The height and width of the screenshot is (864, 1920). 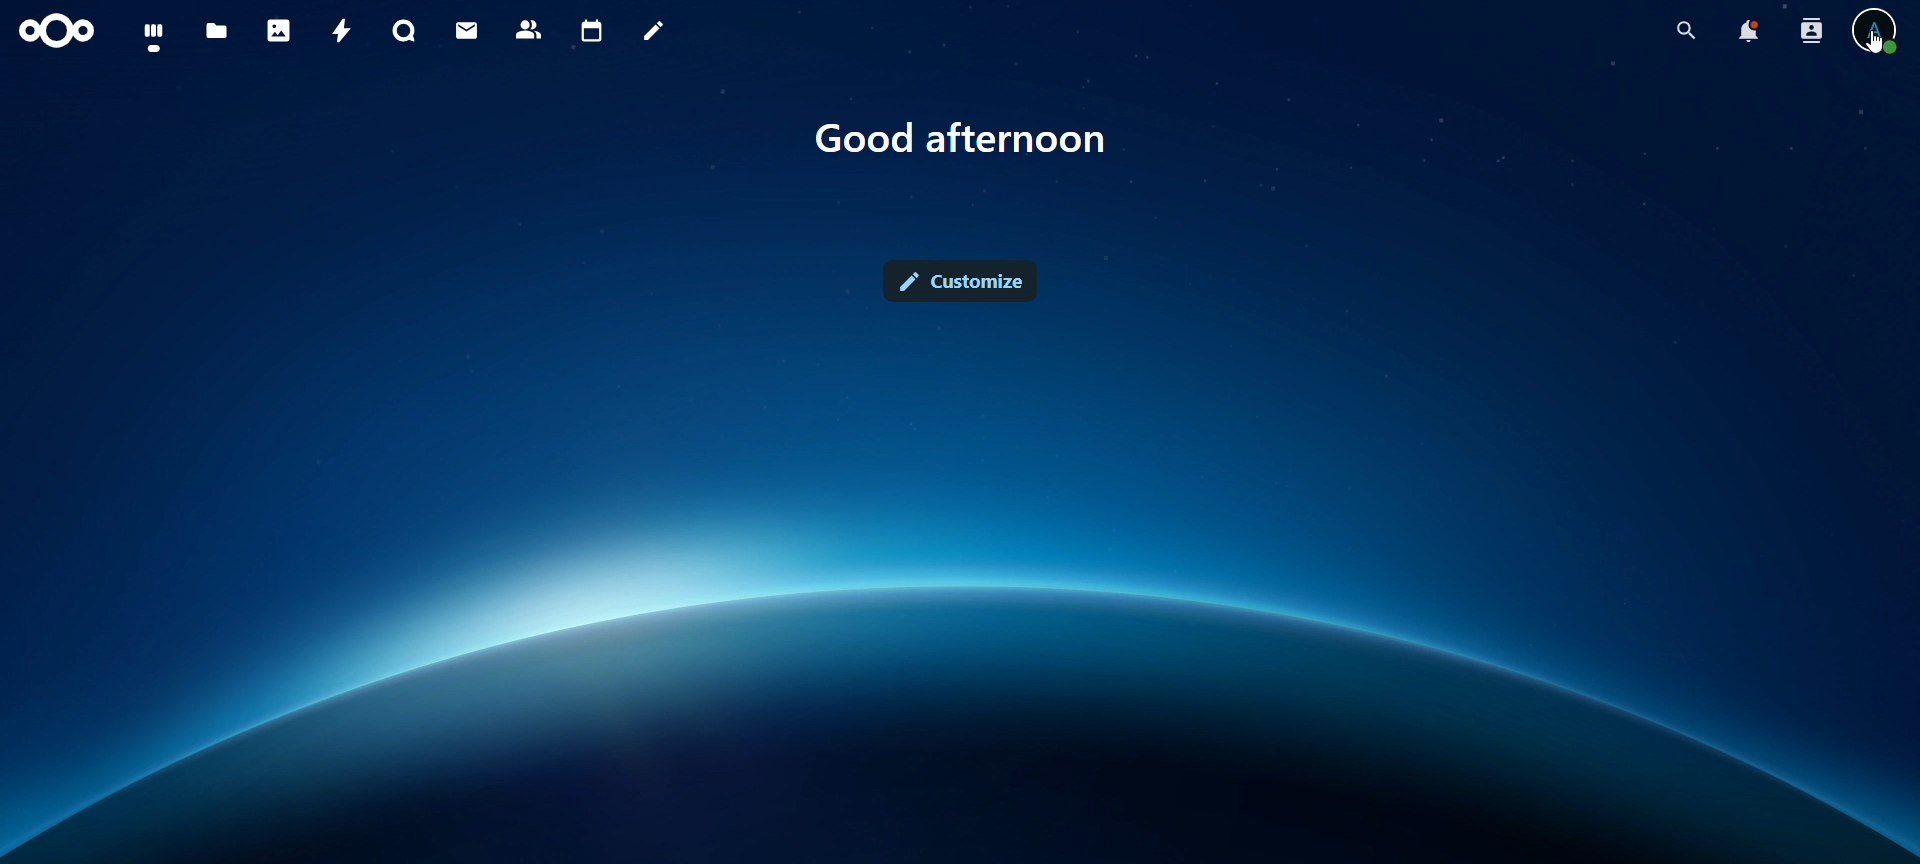 What do you see at coordinates (406, 32) in the screenshot?
I see `talk` at bounding box center [406, 32].